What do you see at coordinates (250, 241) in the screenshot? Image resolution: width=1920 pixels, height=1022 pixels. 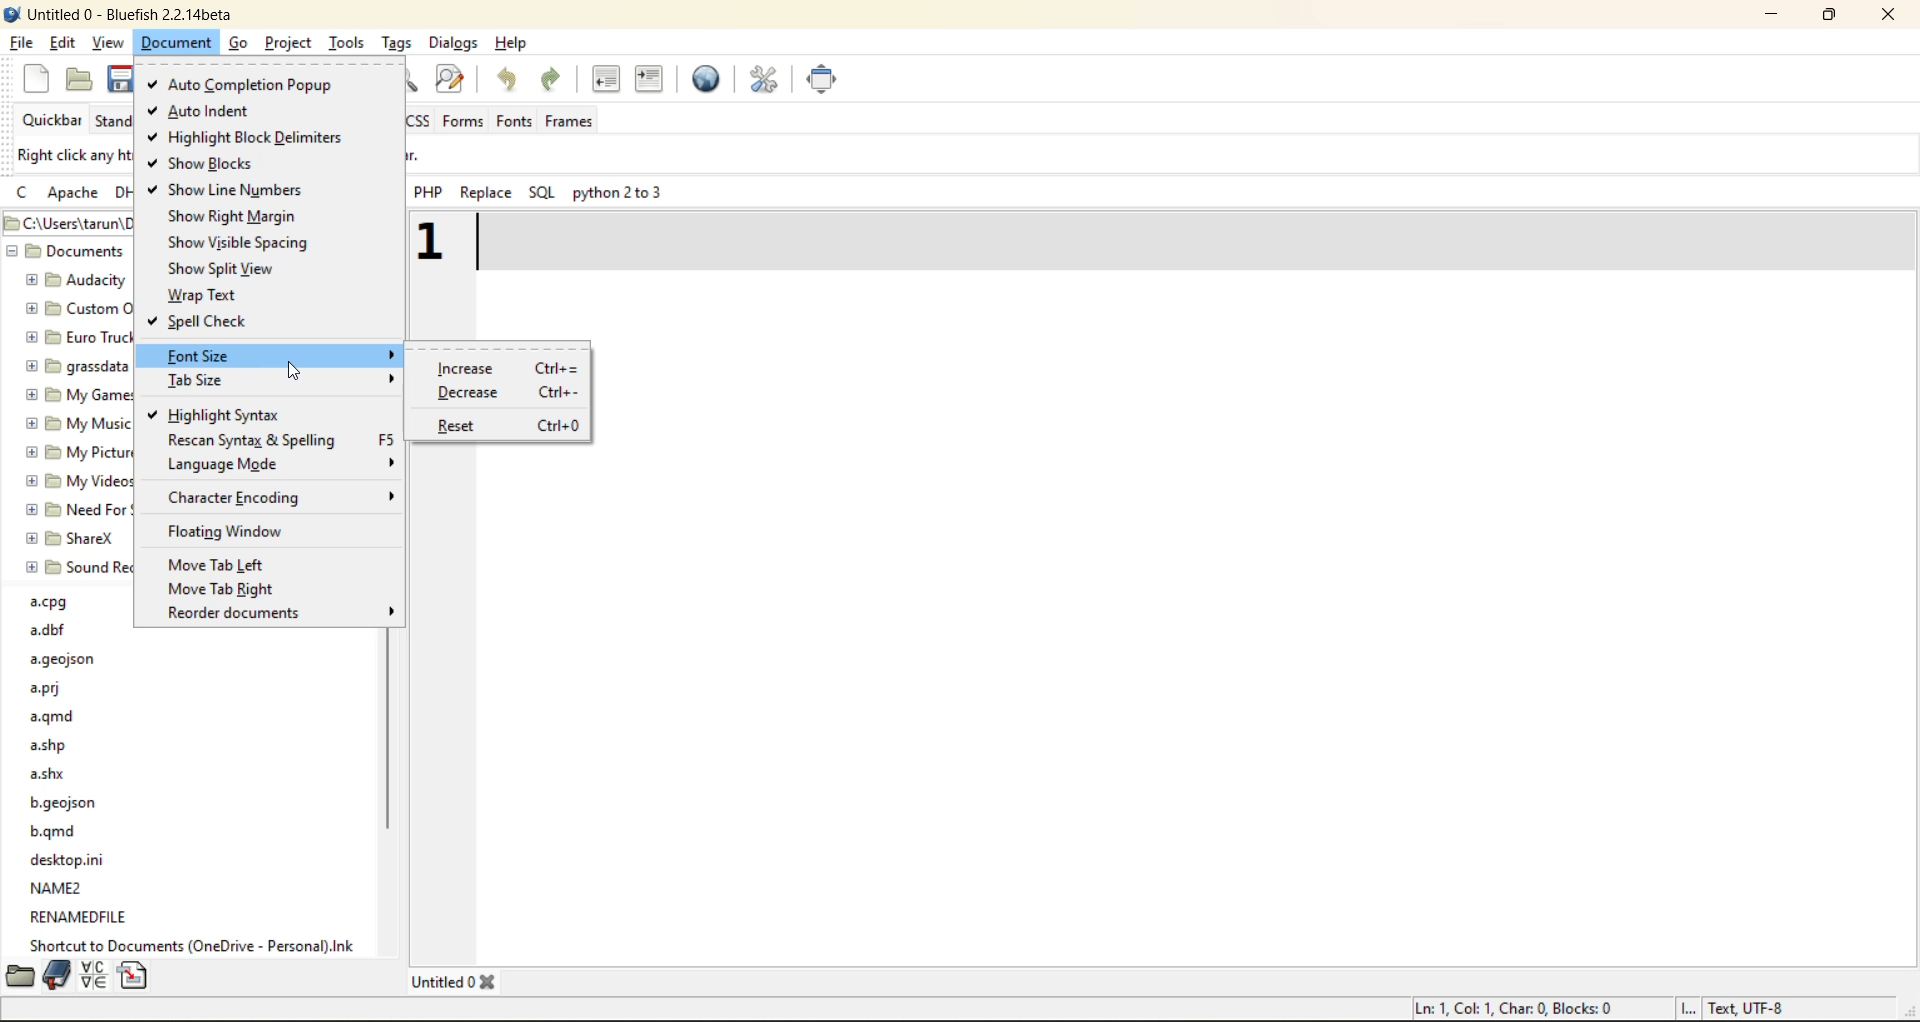 I see `show visible spacing` at bounding box center [250, 241].